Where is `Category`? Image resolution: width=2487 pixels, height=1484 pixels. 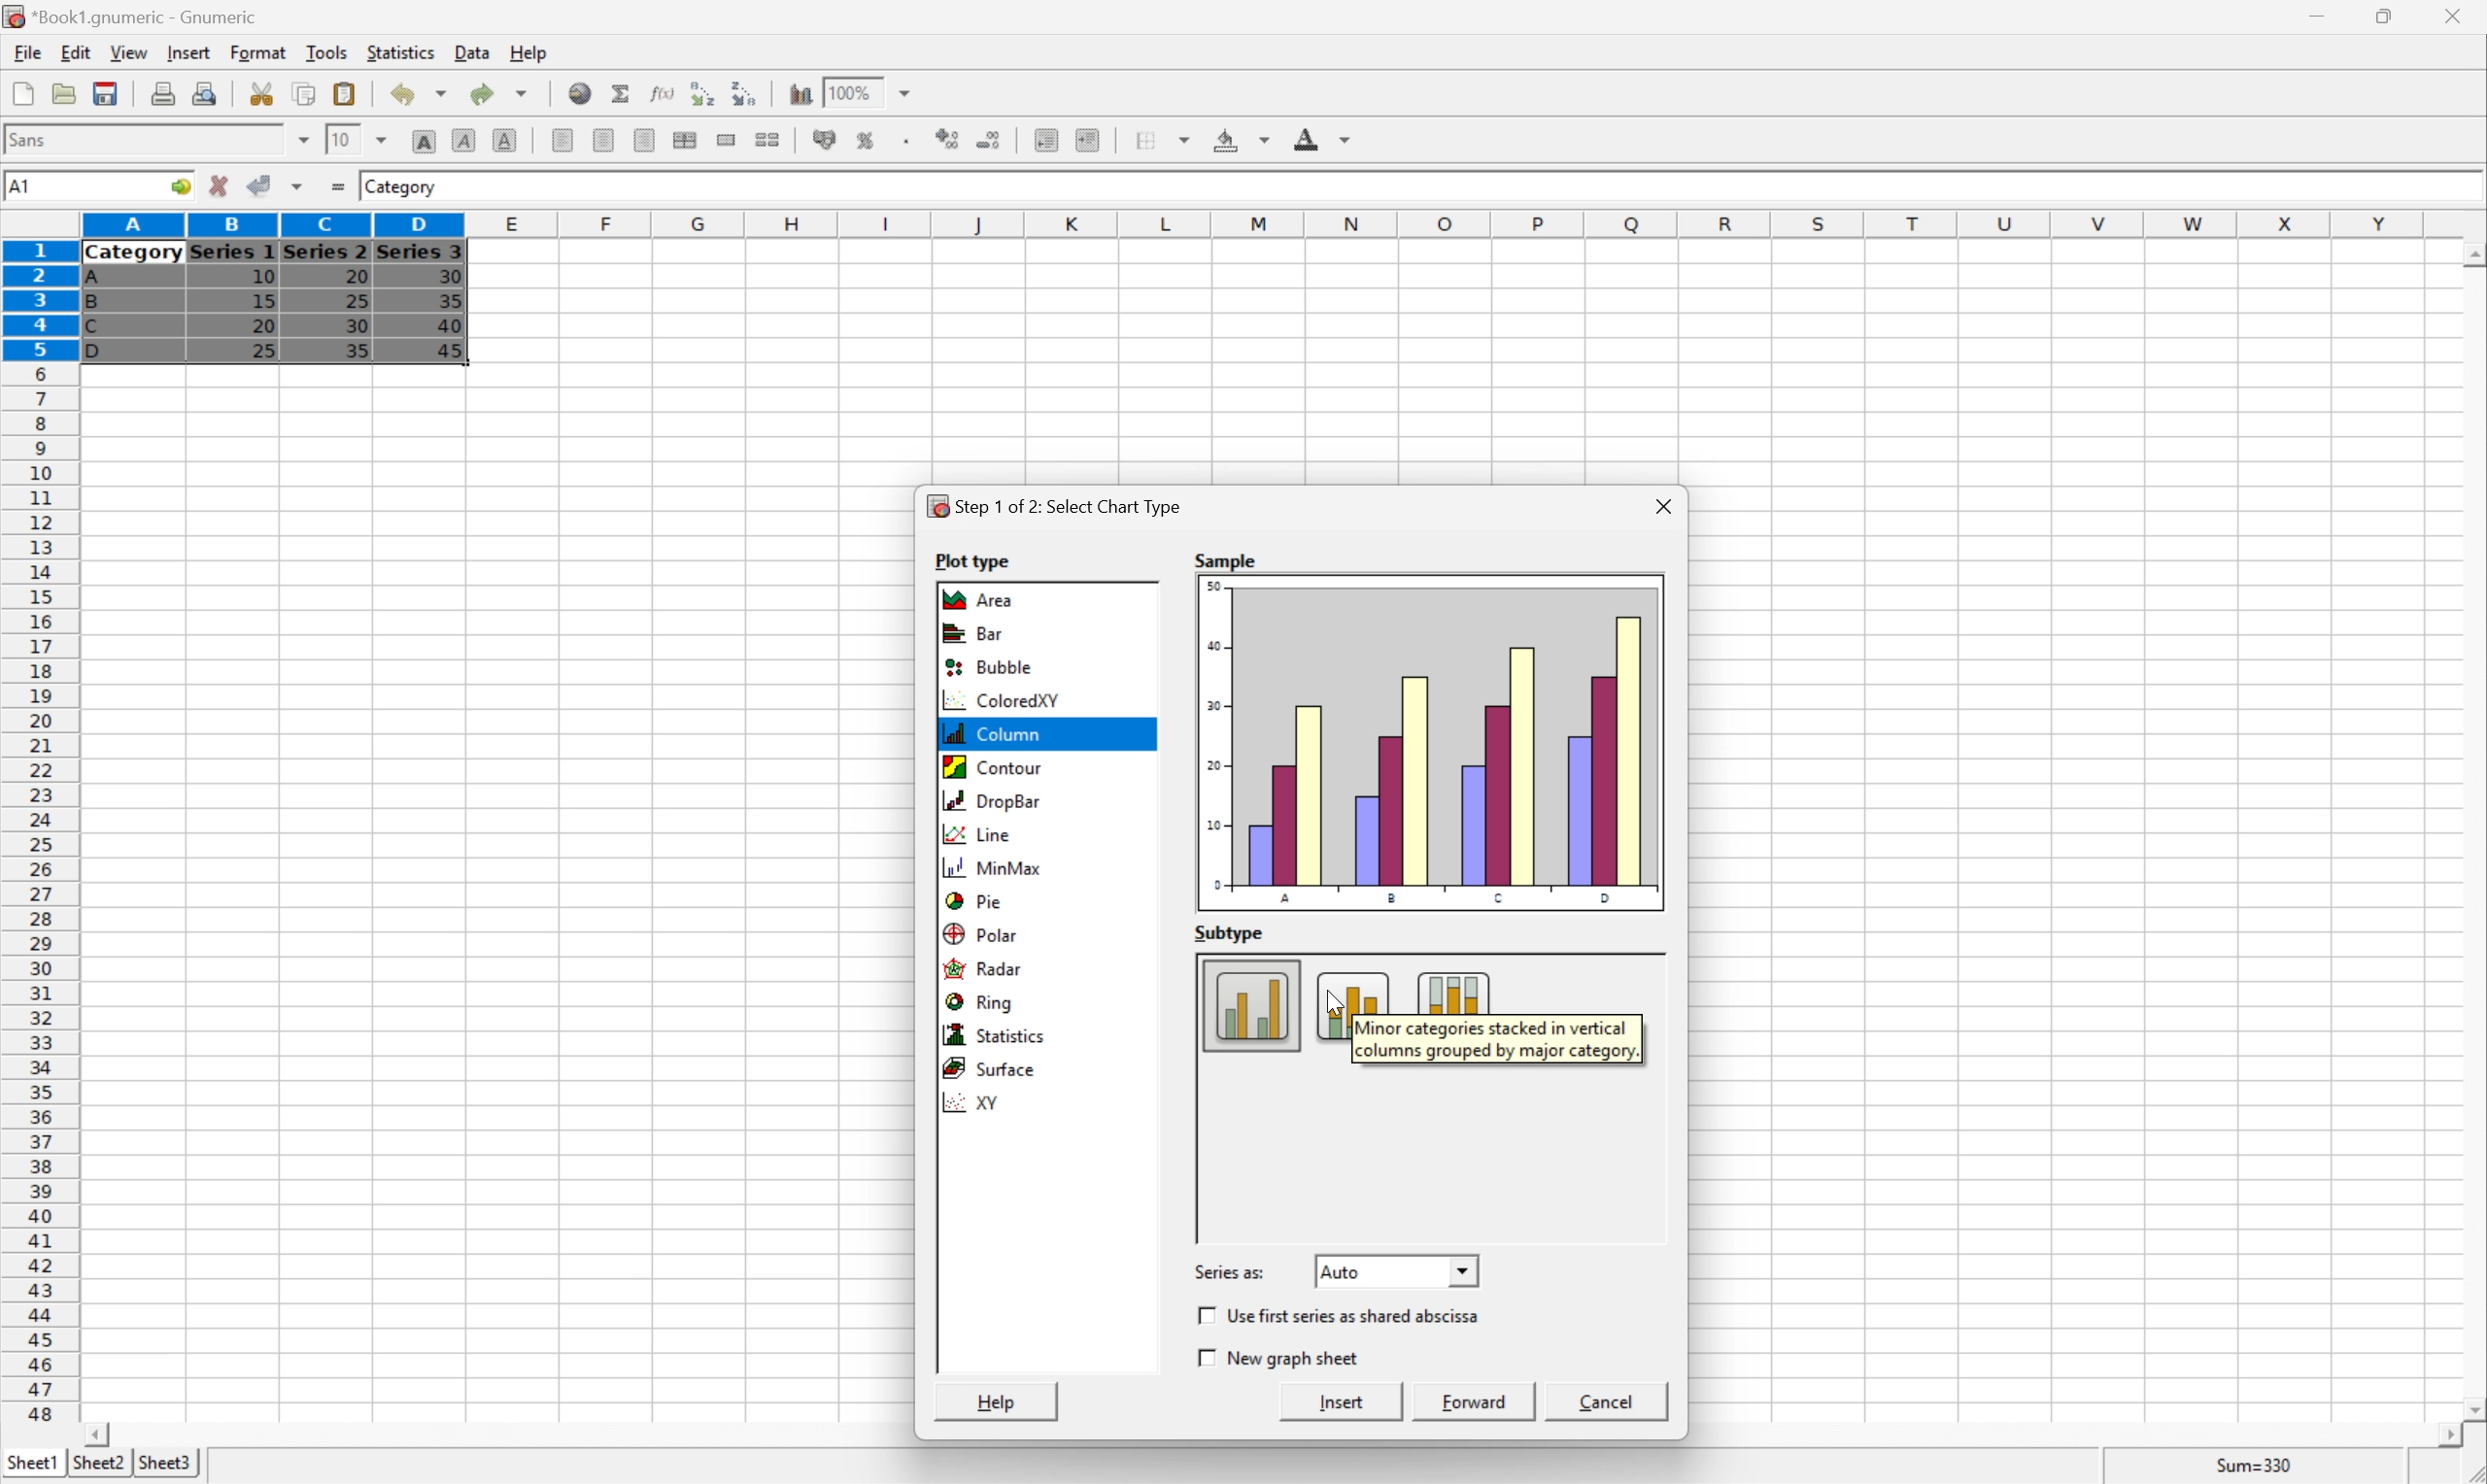
Category is located at coordinates (134, 254).